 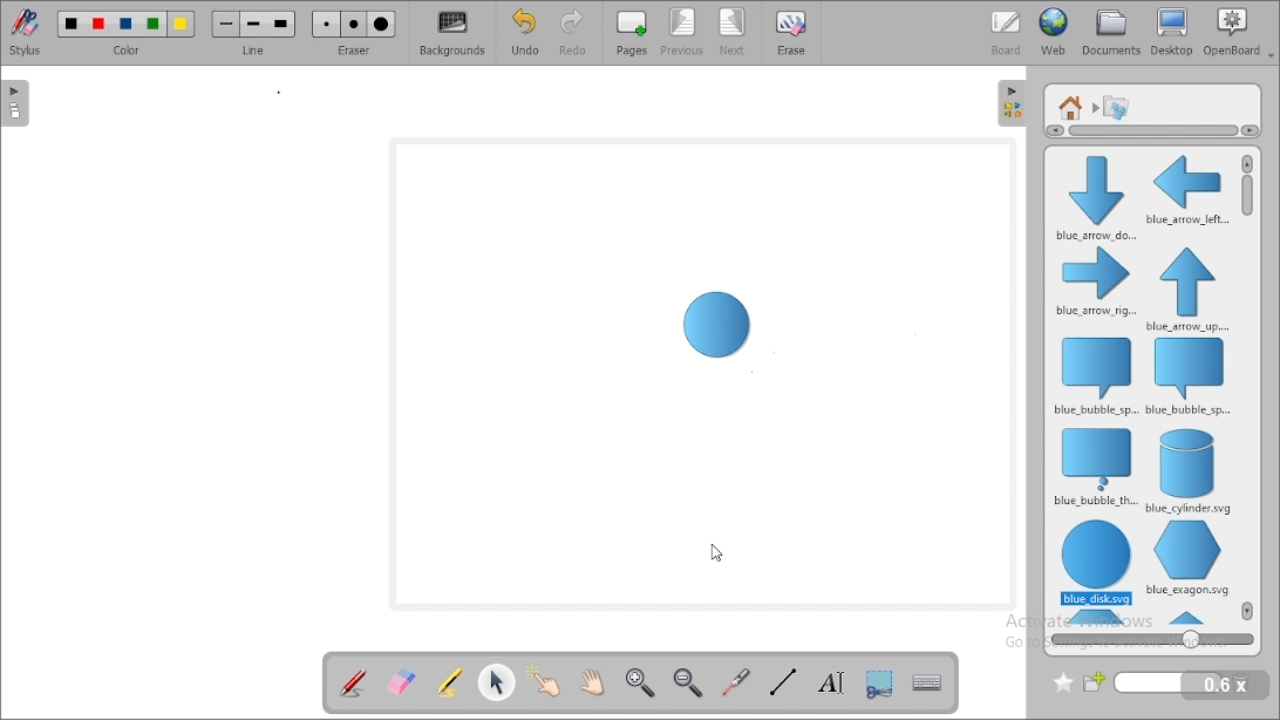 What do you see at coordinates (1154, 683) in the screenshot?
I see `new folder` at bounding box center [1154, 683].